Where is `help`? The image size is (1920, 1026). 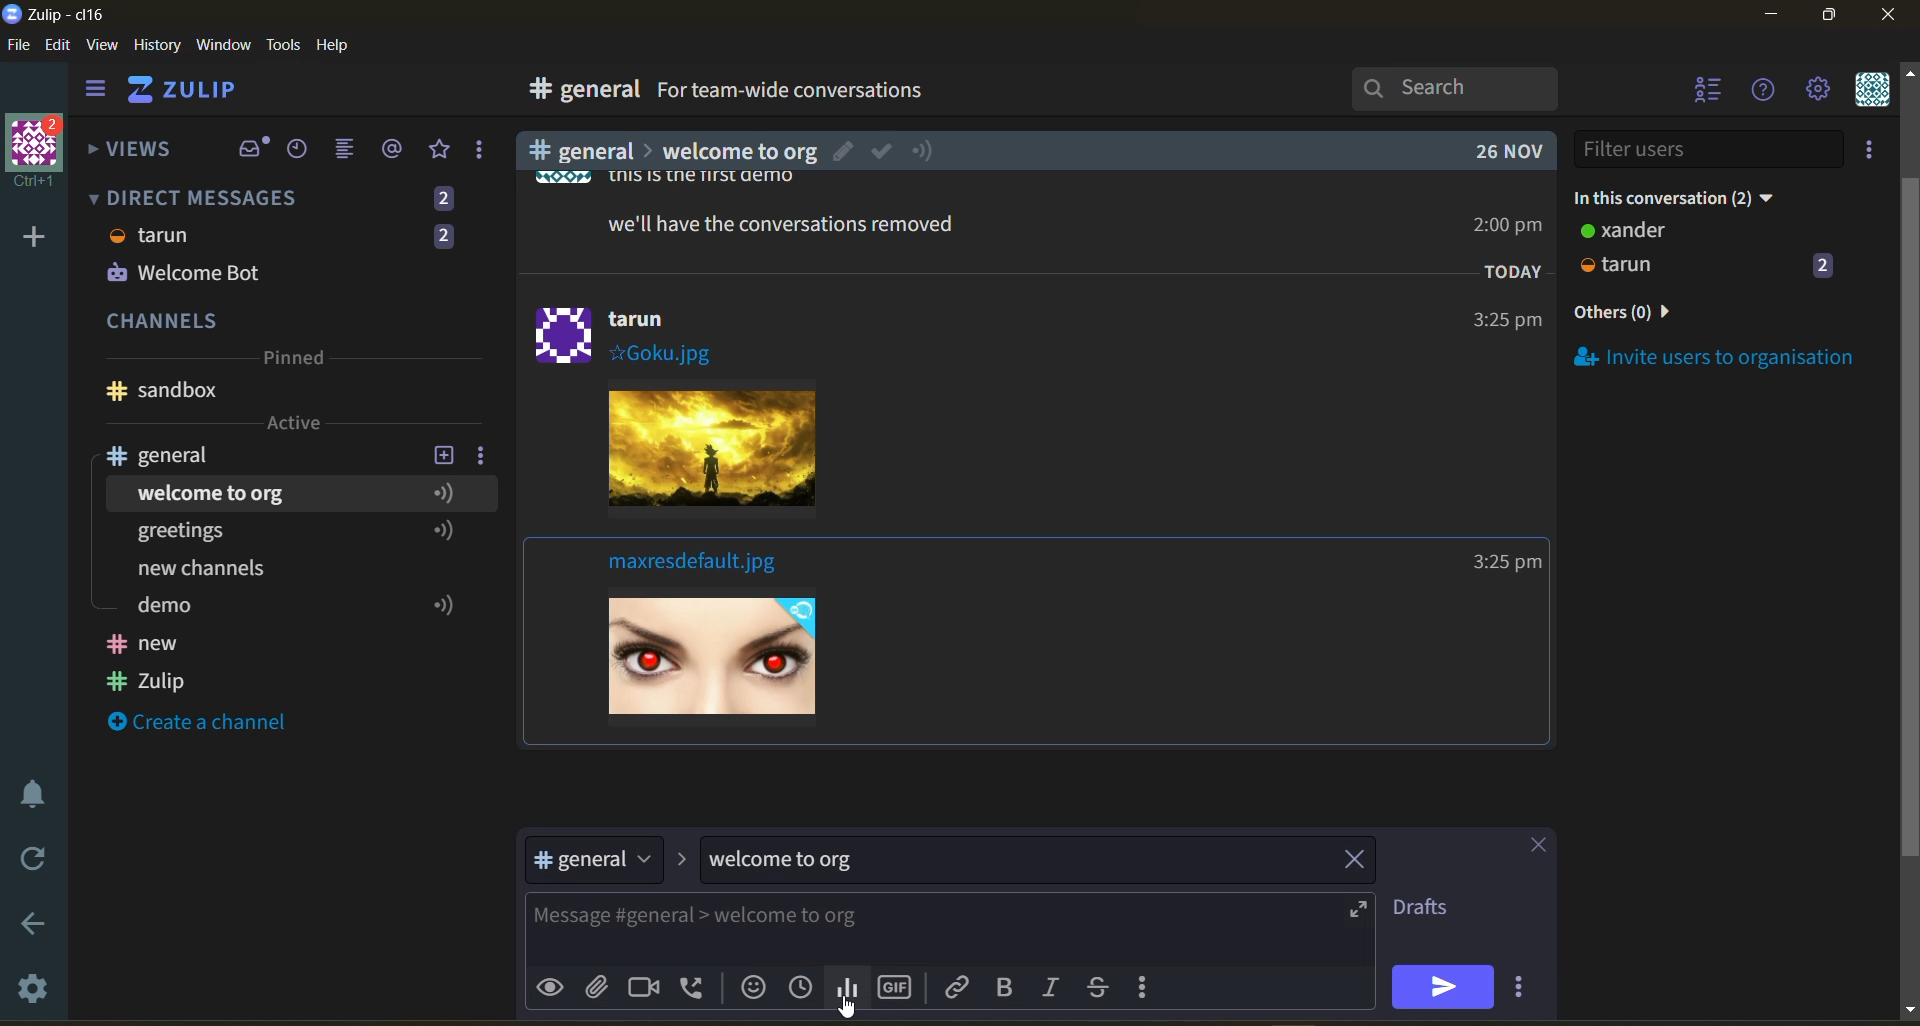
help is located at coordinates (340, 46).